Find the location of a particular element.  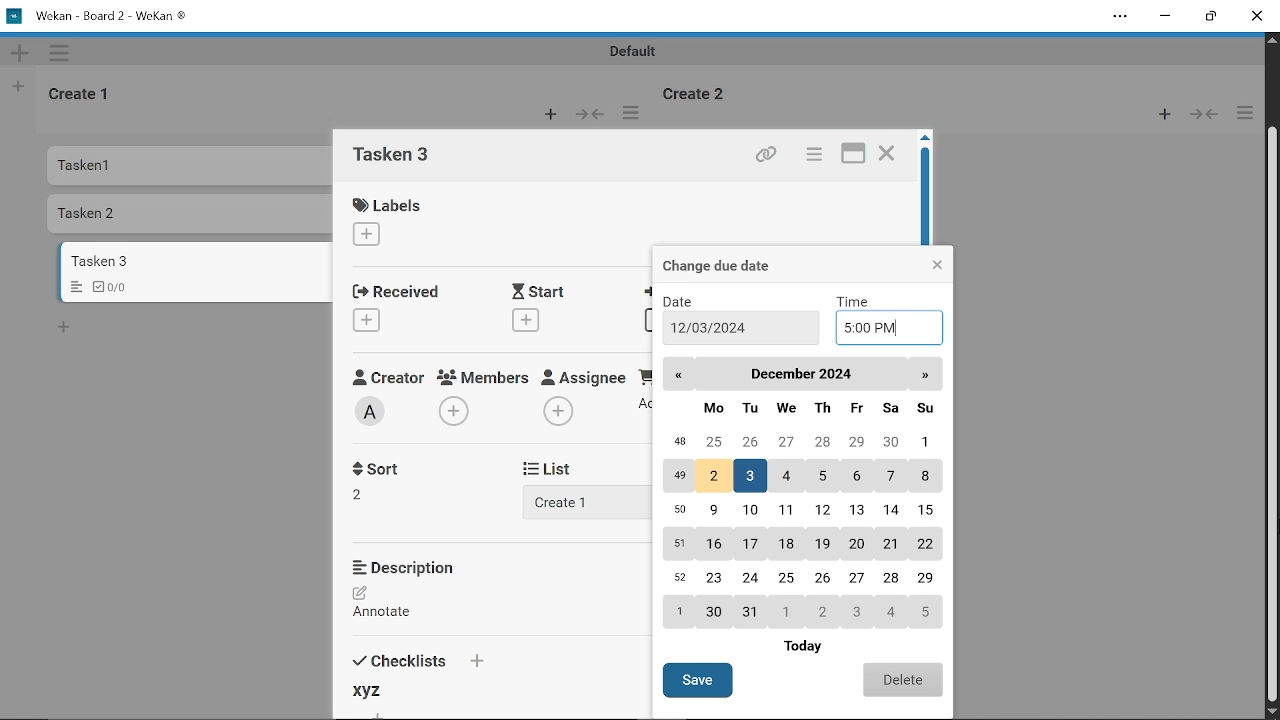

Copy link of this card to clipboard is located at coordinates (764, 155).